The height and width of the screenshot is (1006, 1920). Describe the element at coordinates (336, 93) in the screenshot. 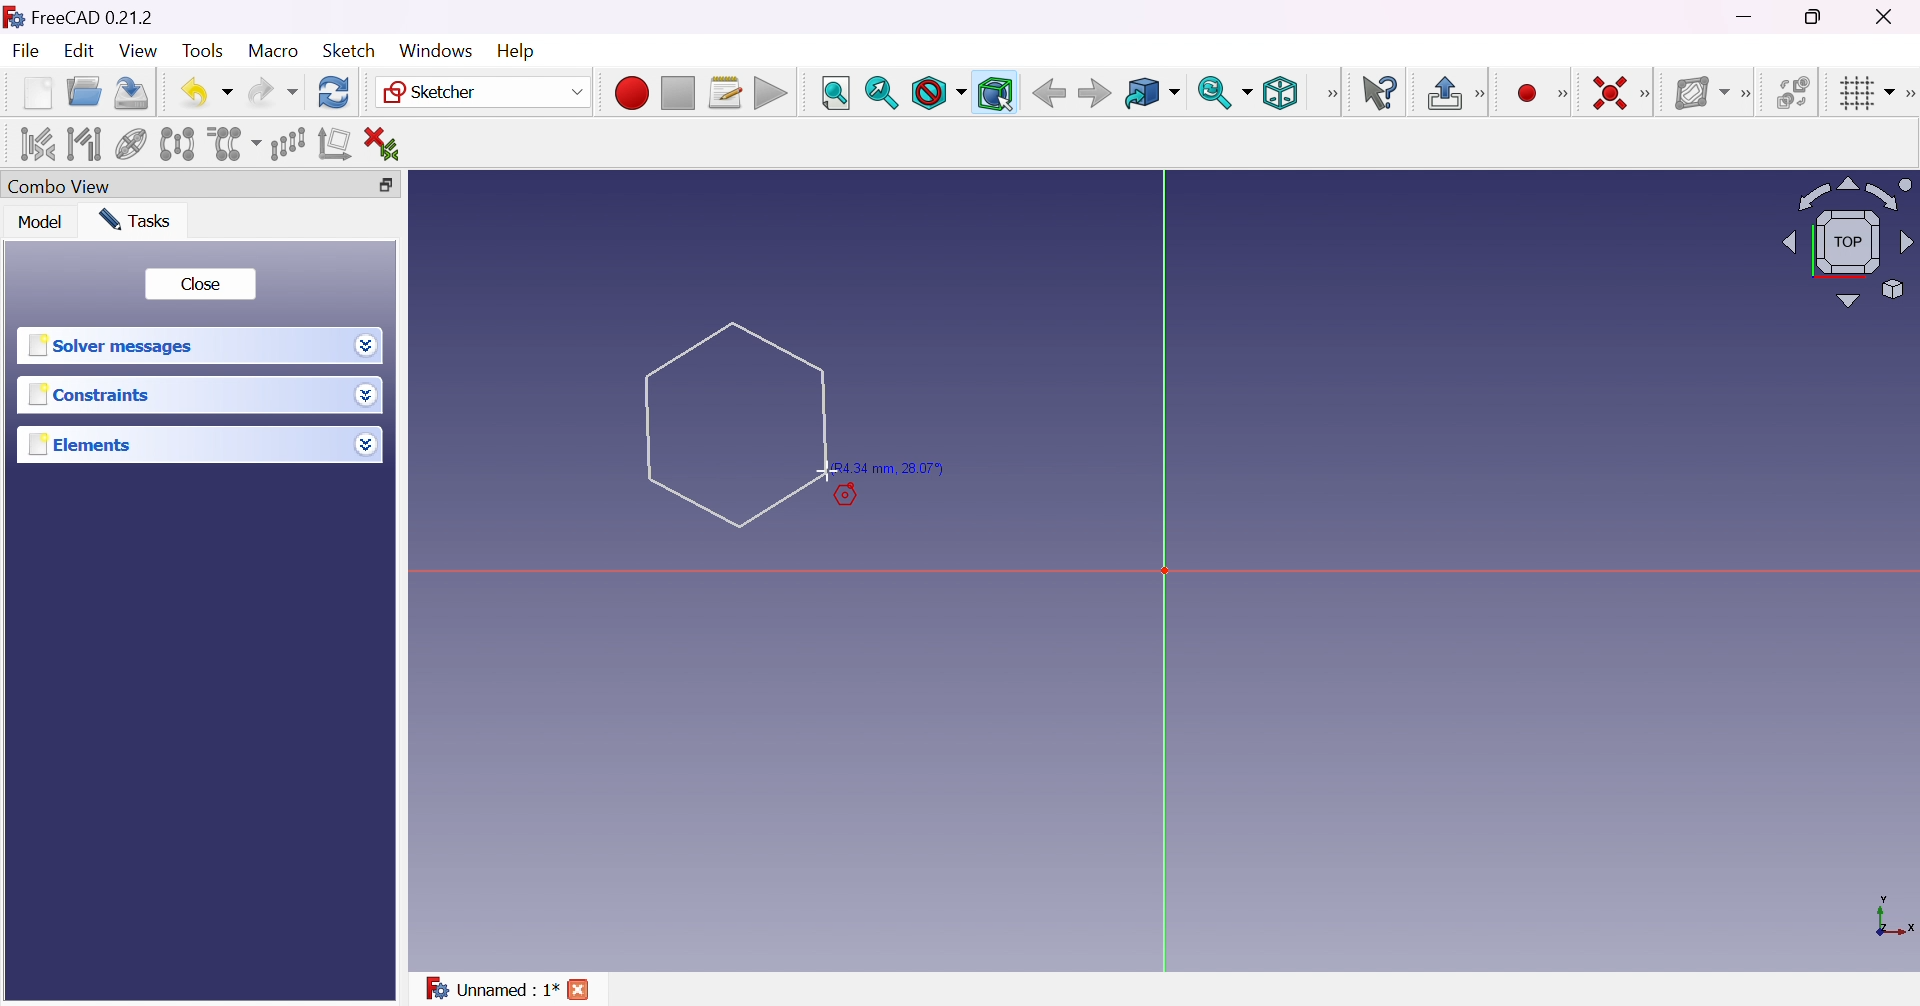

I see `Refresh` at that location.